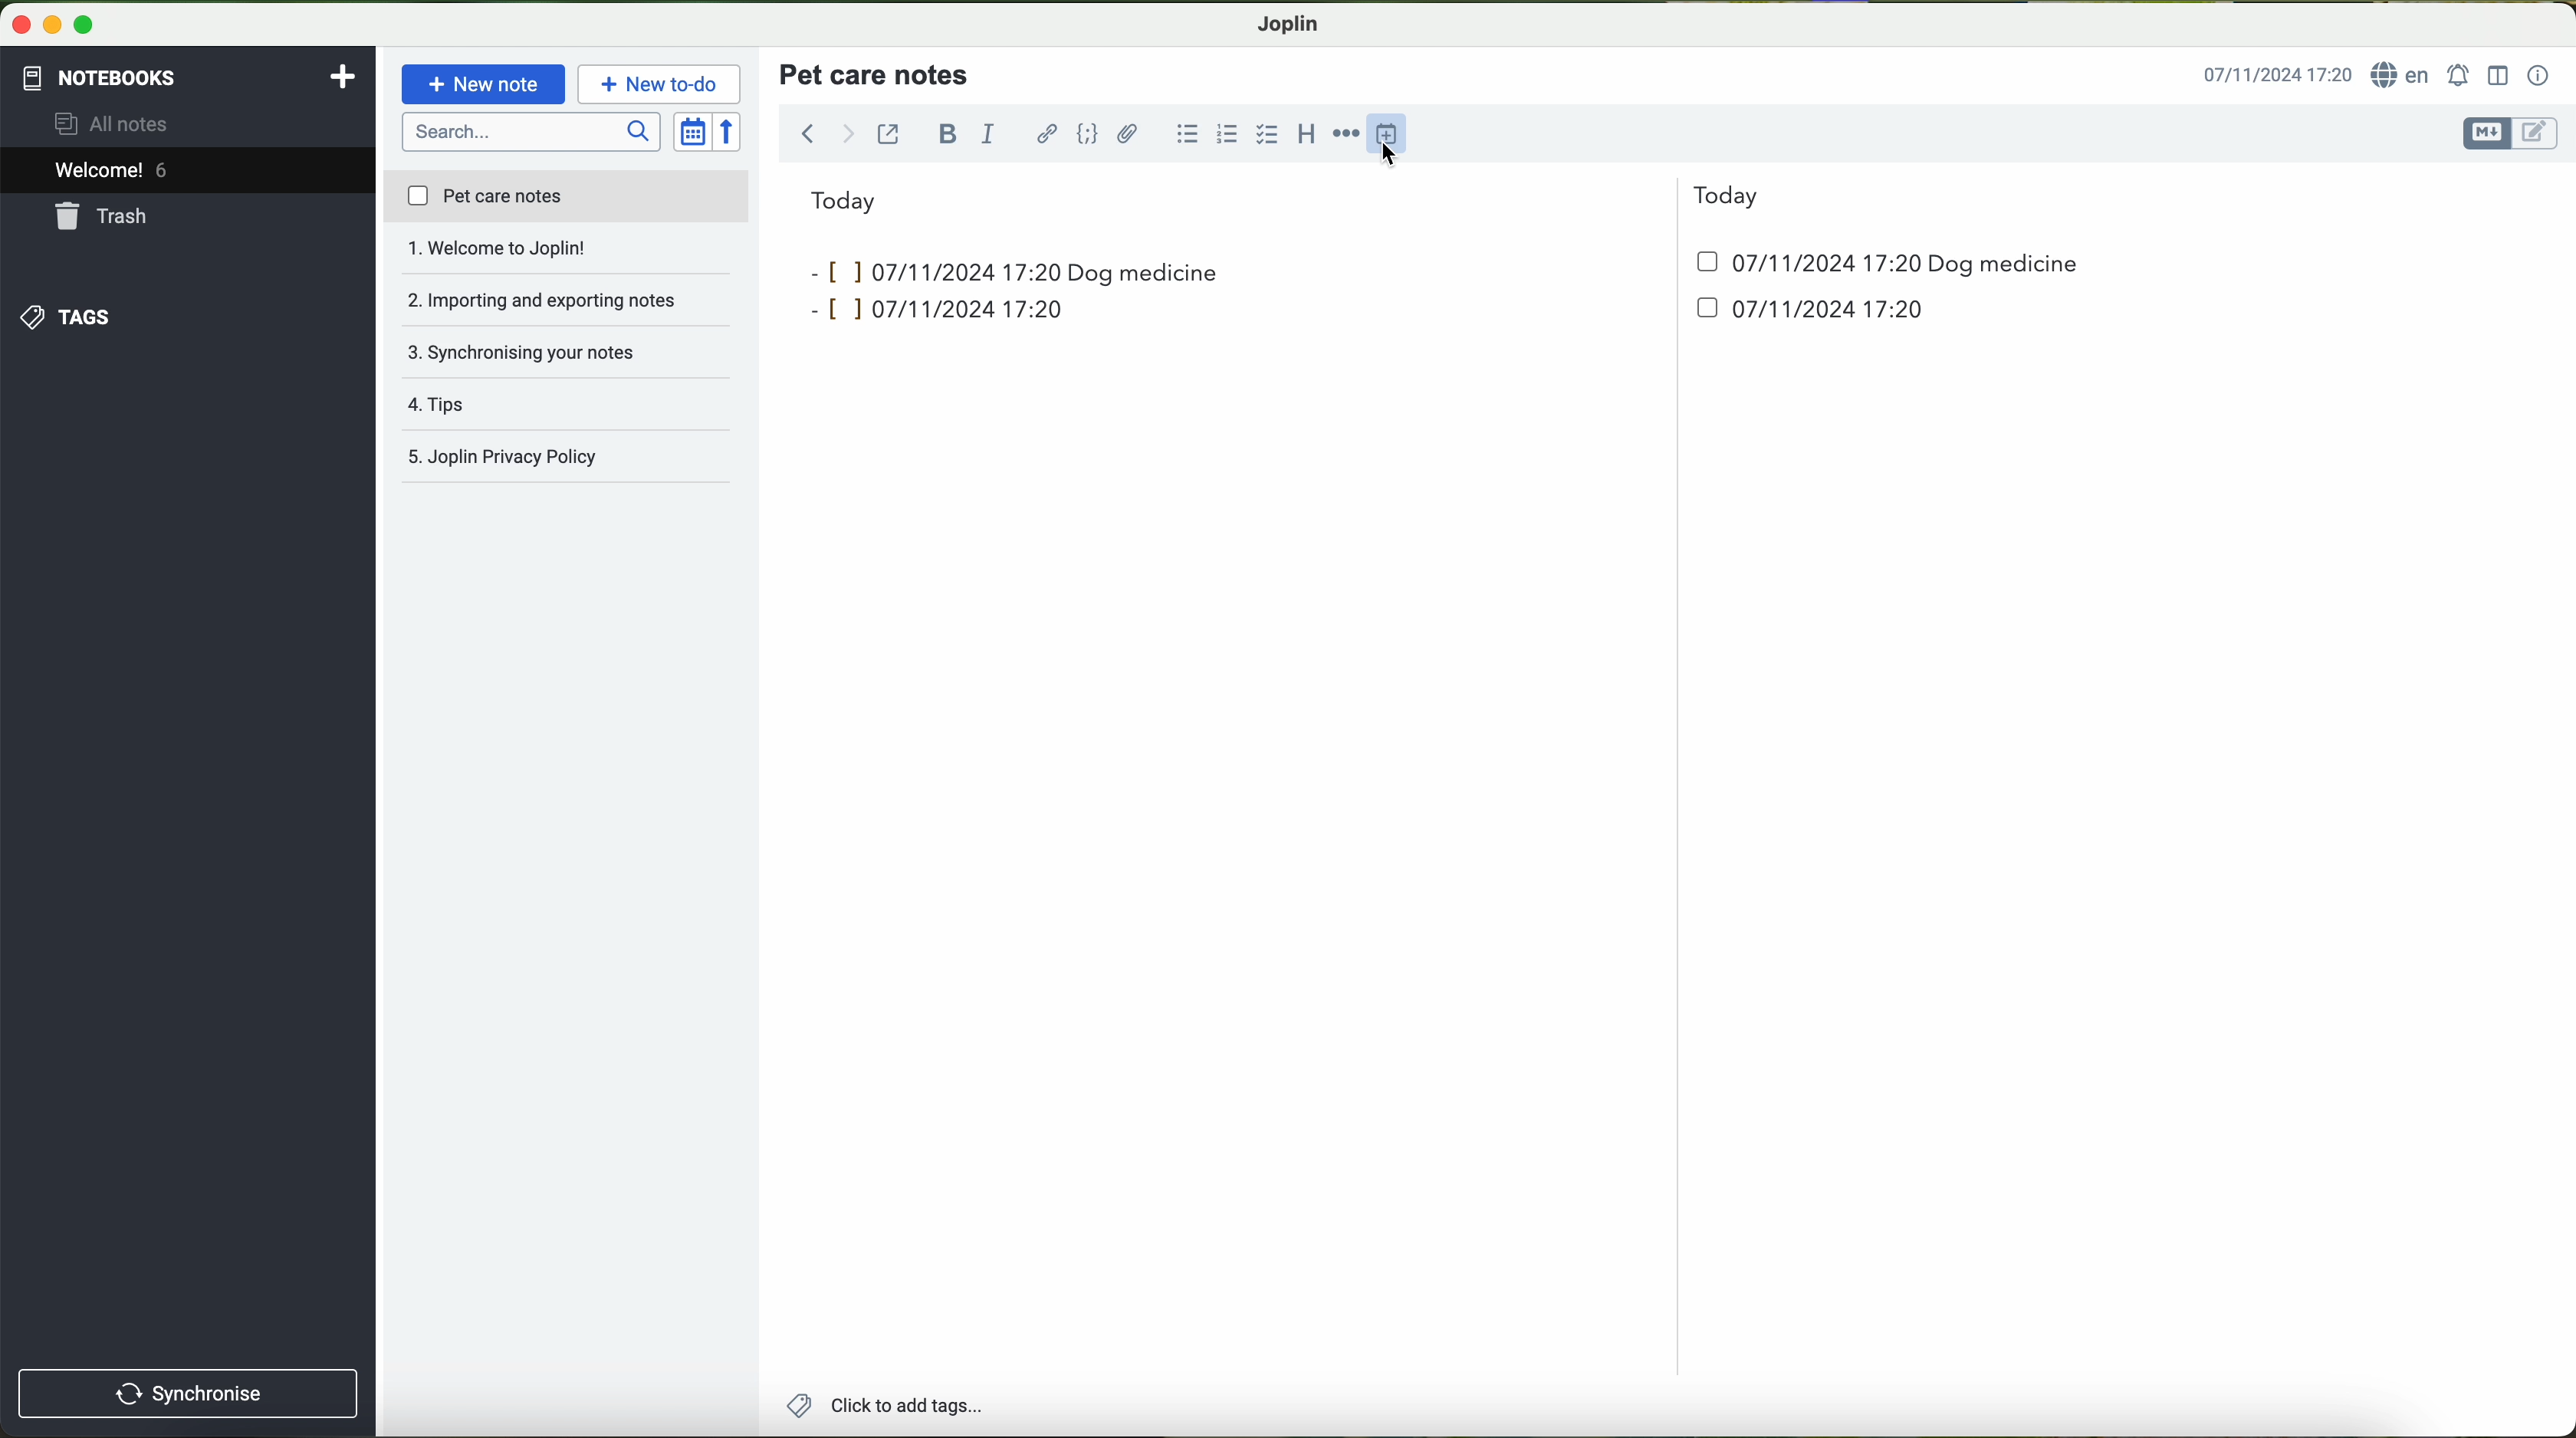  I want to click on trash, so click(103, 219).